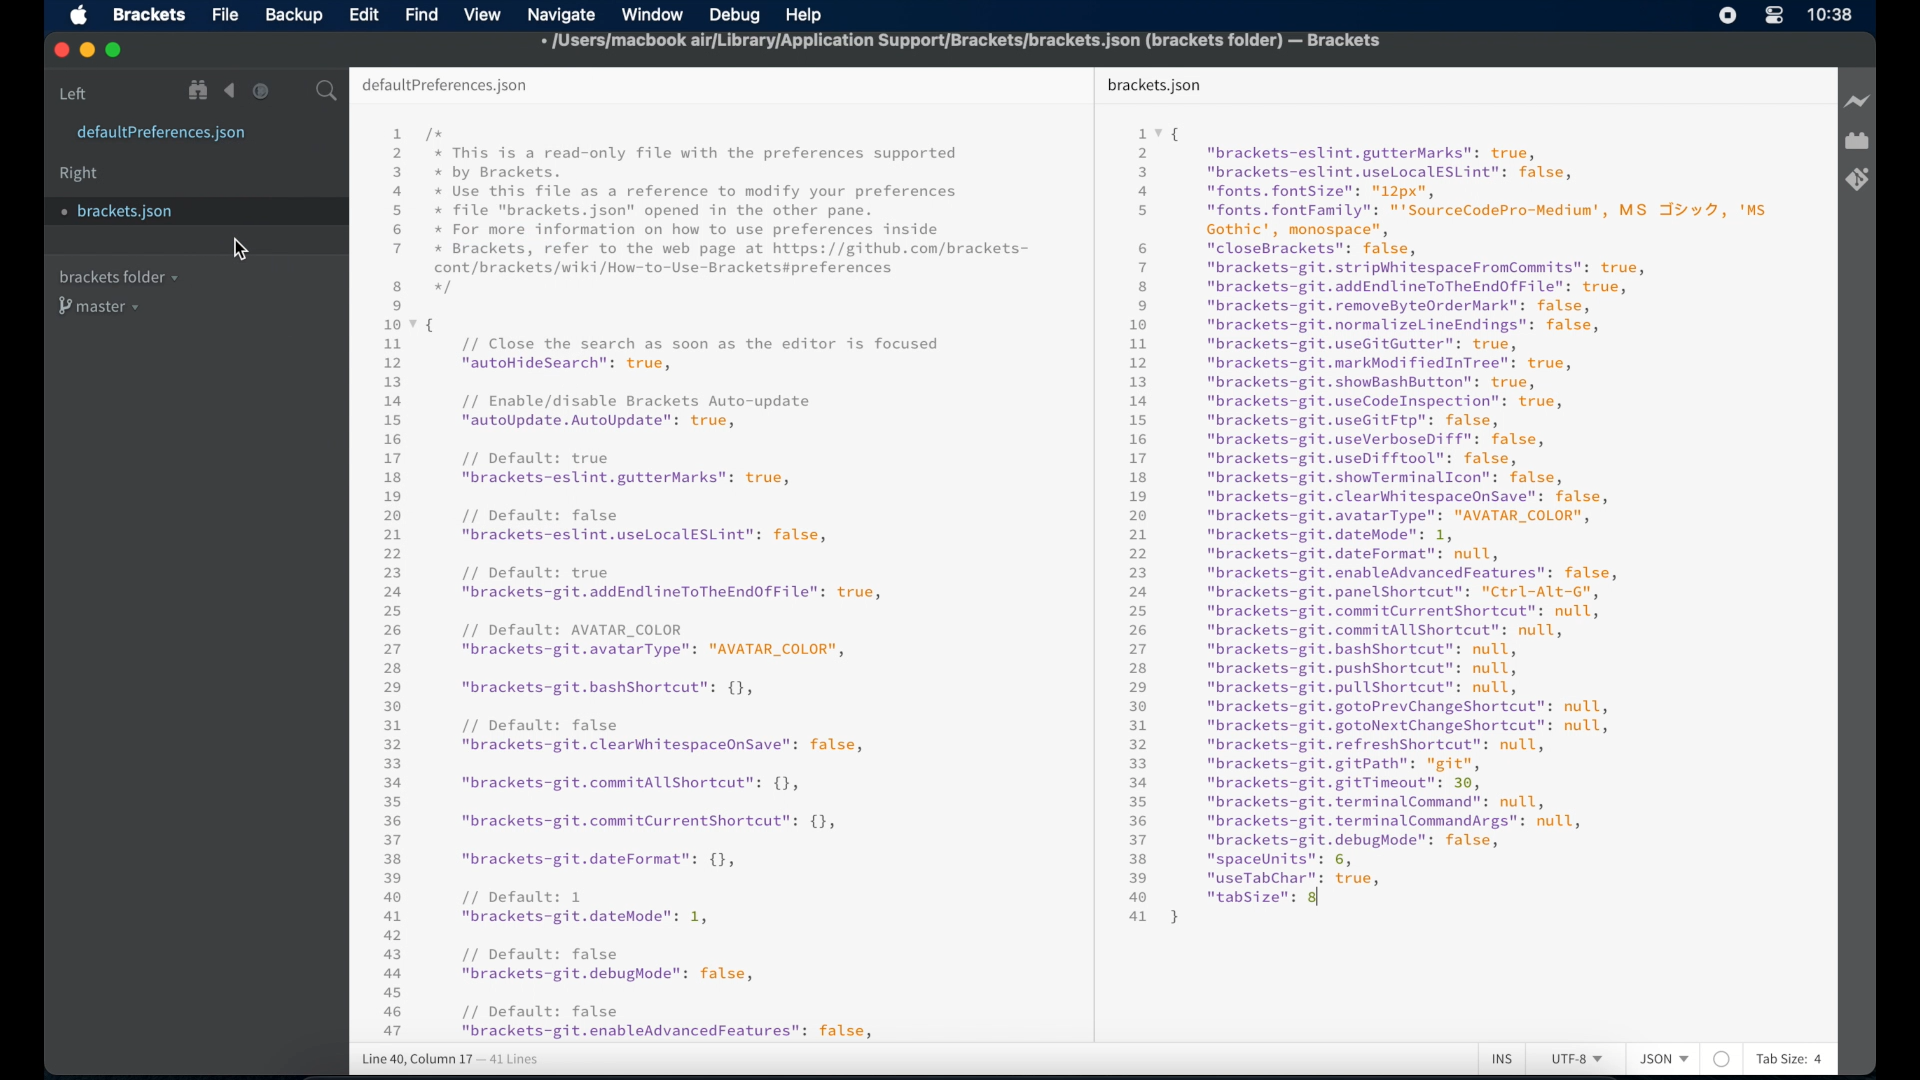  I want to click on brackets, so click(150, 15).